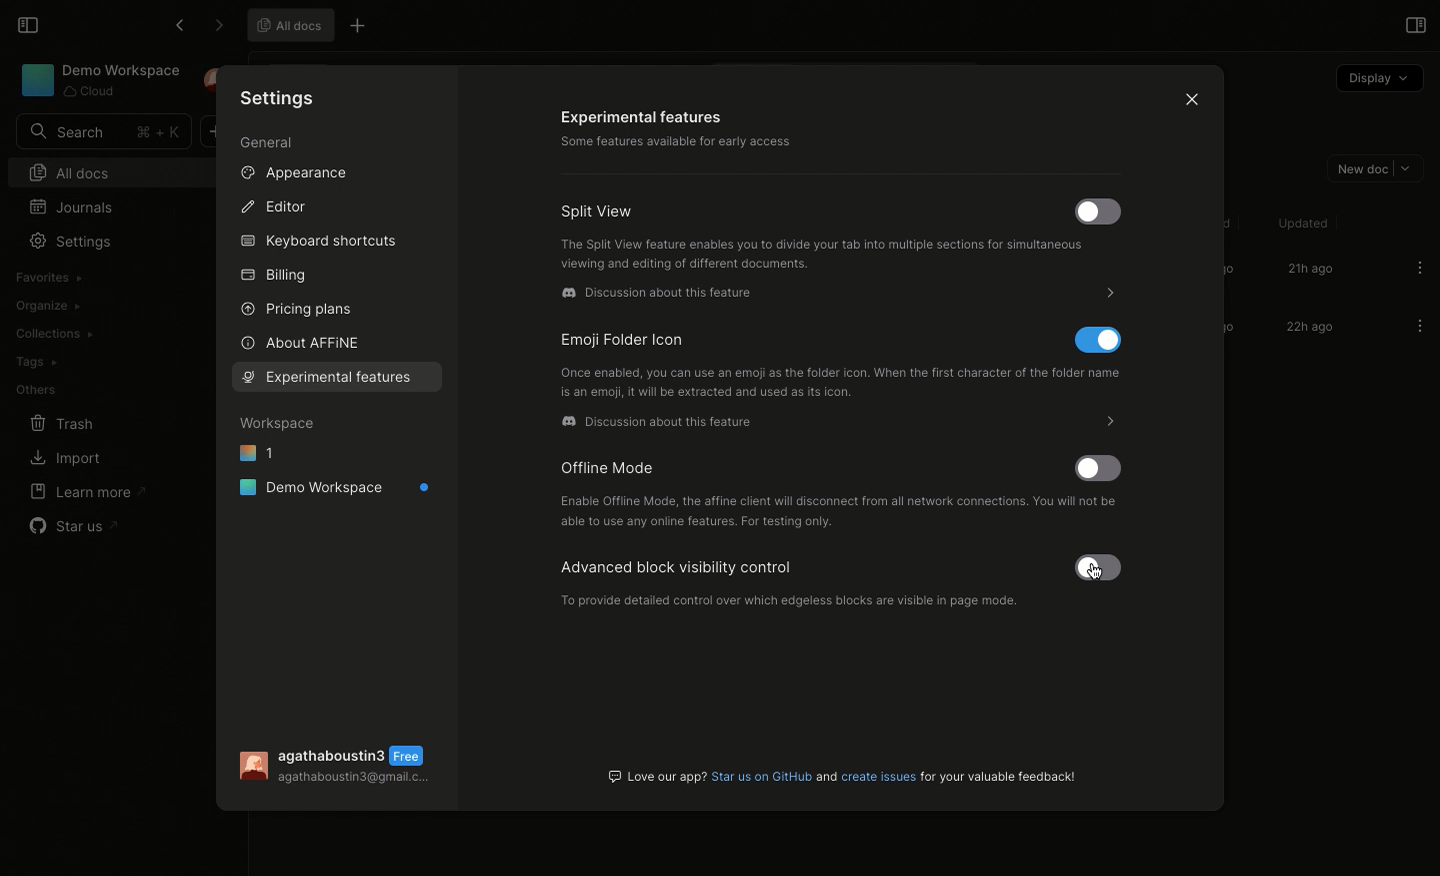 This screenshot has width=1440, height=876. Describe the element at coordinates (320, 243) in the screenshot. I see `Keyboard shortcuts` at that location.